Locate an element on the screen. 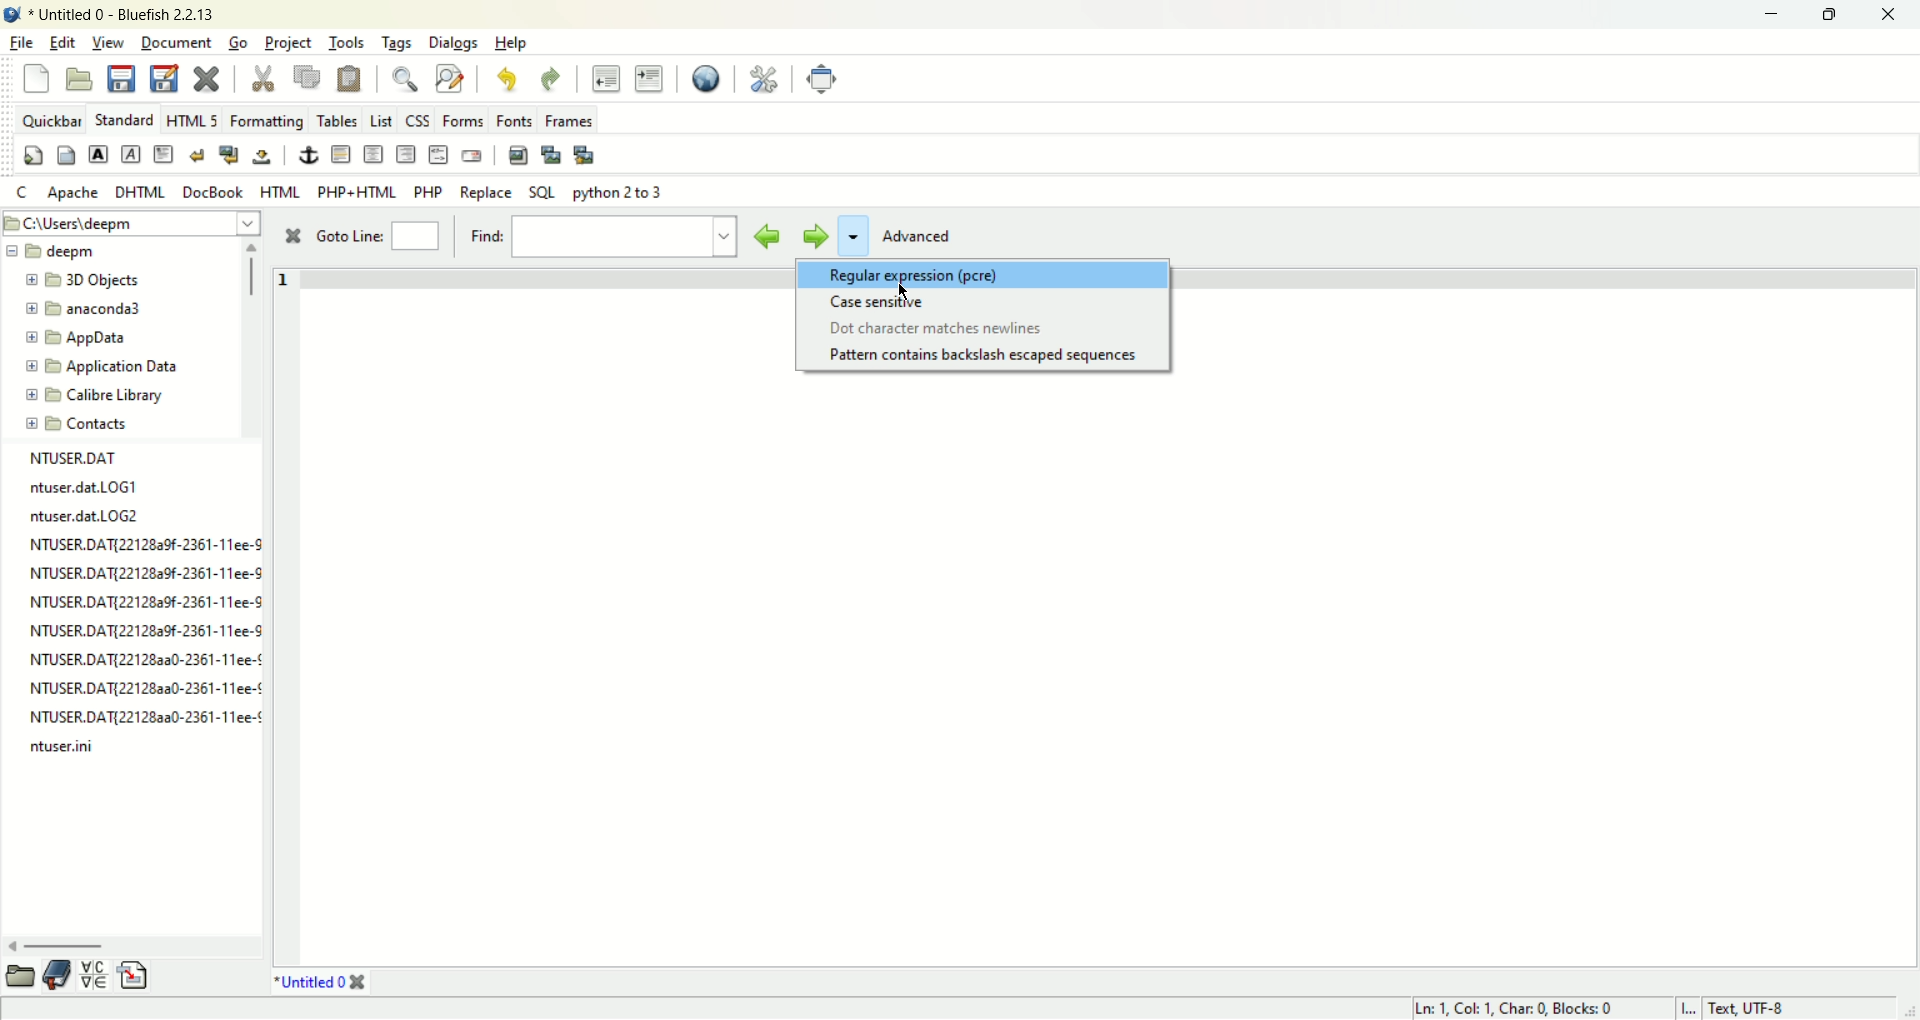 This screenshot has width=1920, height=1020. paste is located at coordinates (349, 78).